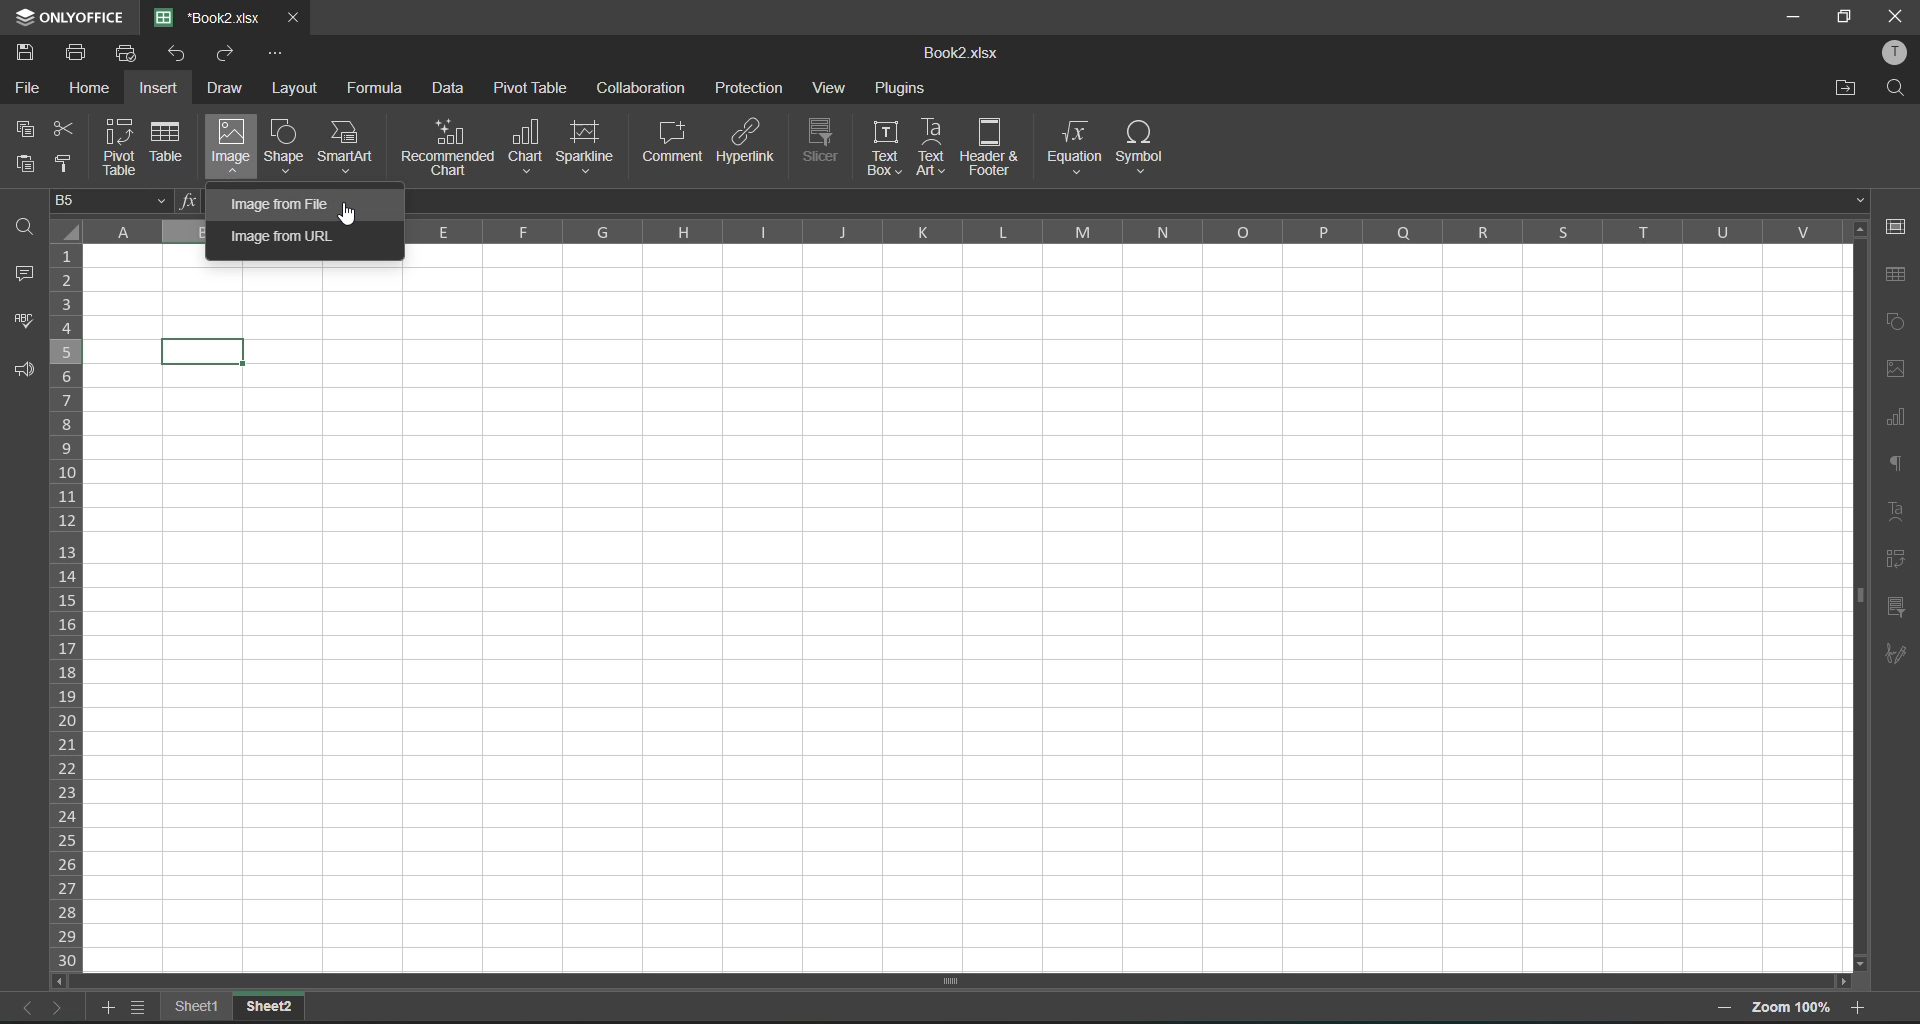 The height and width of the screenshot is (1024, 1920). I want to click on pivot table, so click(534, 87).